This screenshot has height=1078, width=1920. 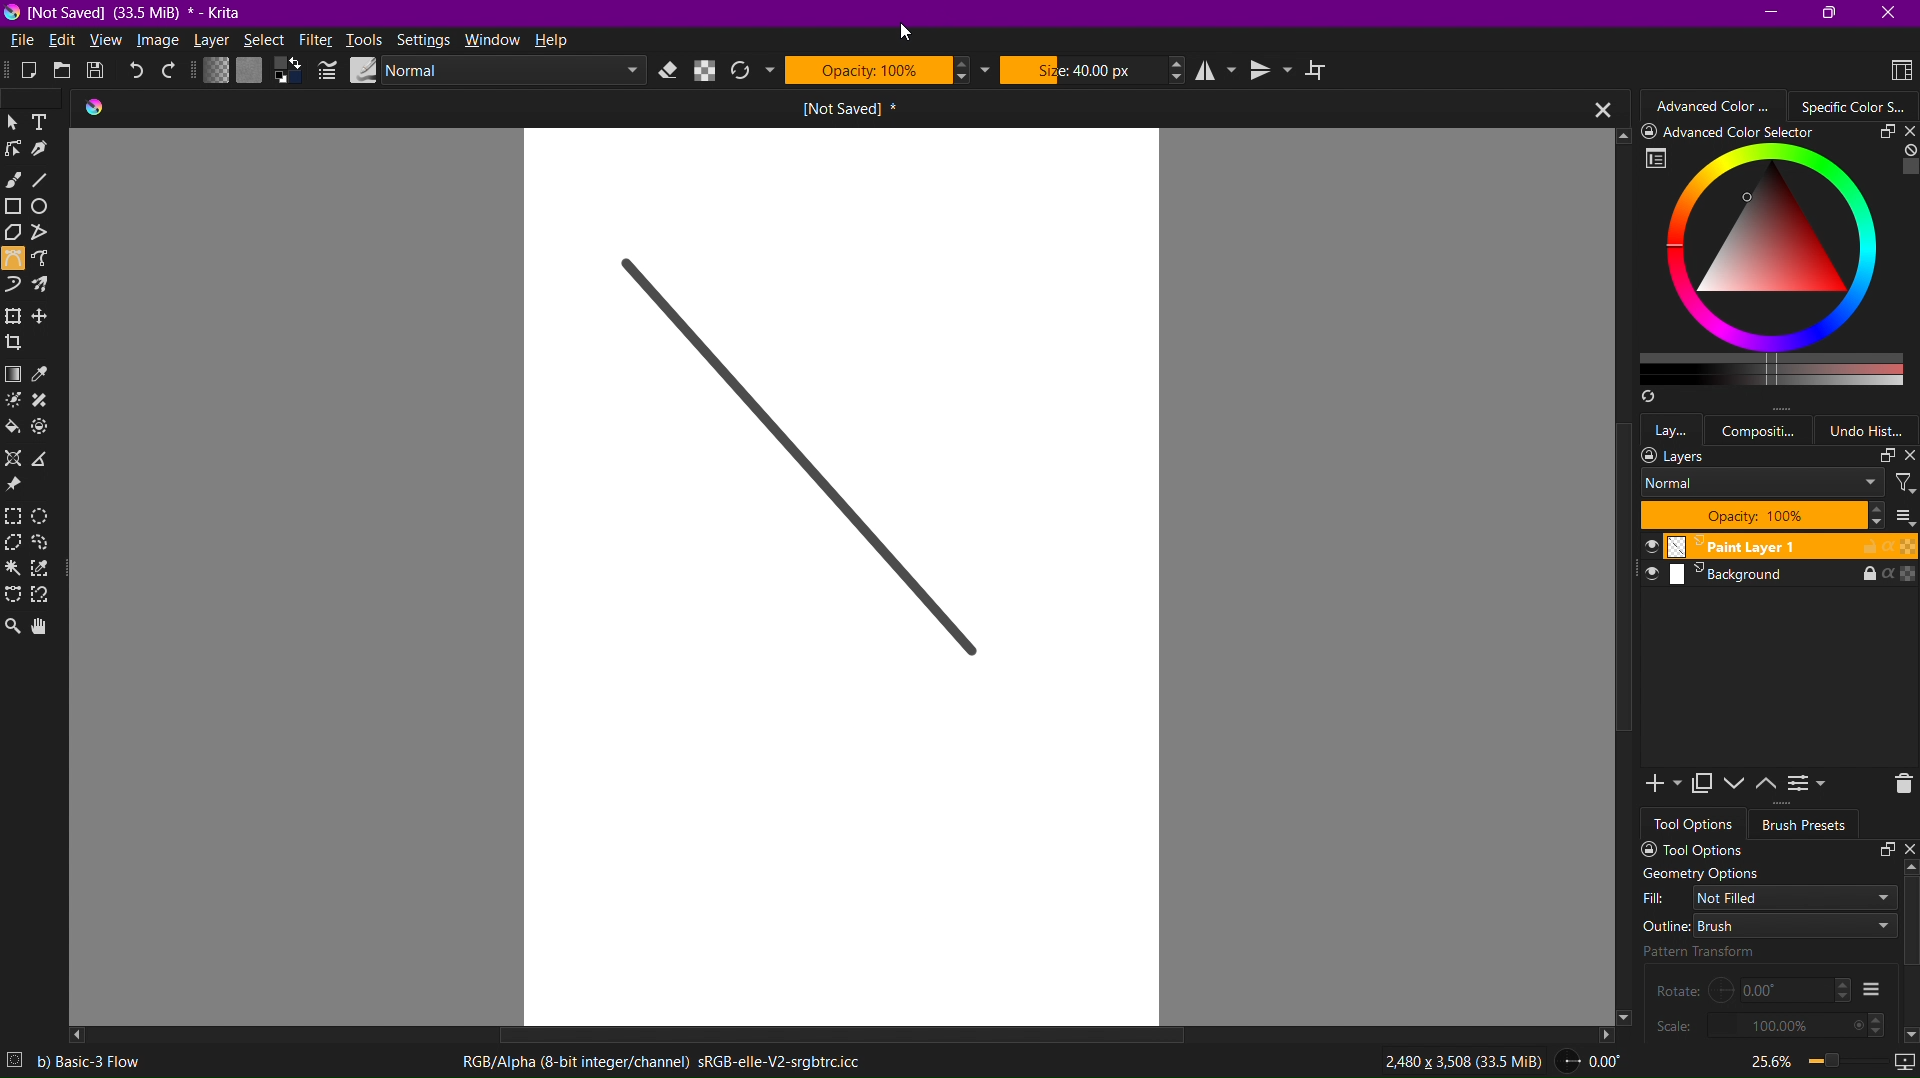 What do you see at coordinates (1617, 134) in the screenshot?
I see `Up` at bounding box center [1617, 134].